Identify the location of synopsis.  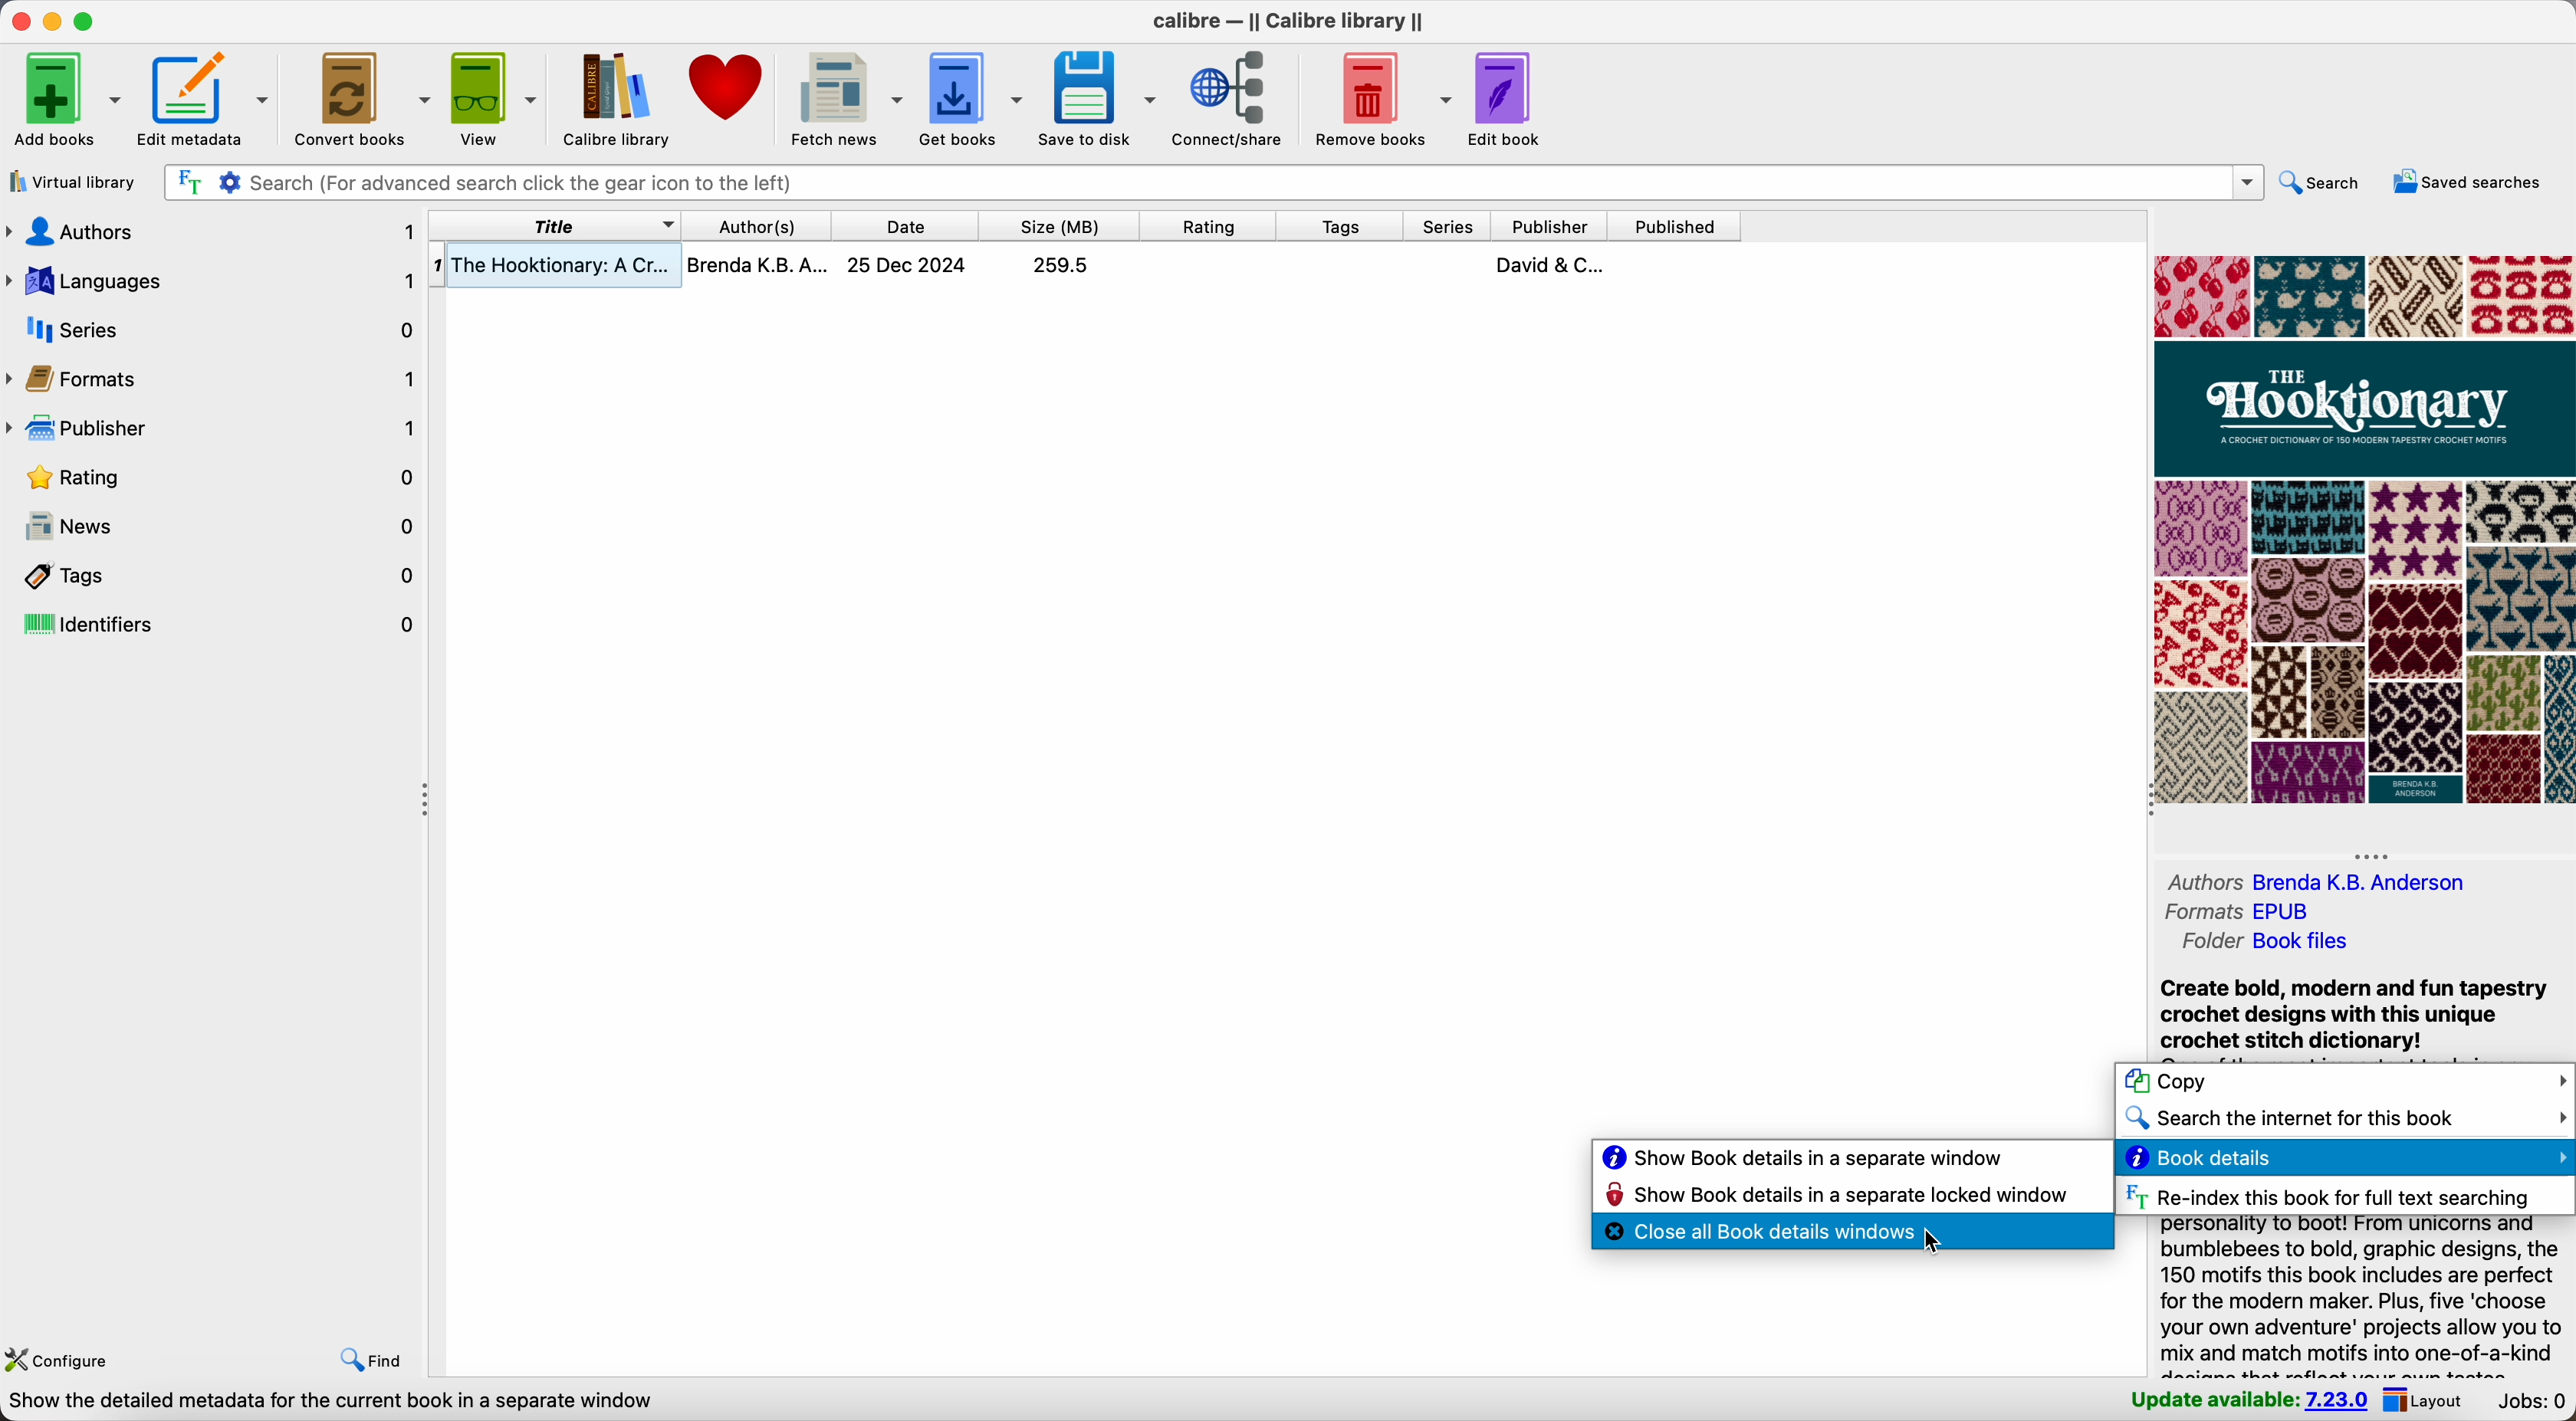
(2351, 1016).